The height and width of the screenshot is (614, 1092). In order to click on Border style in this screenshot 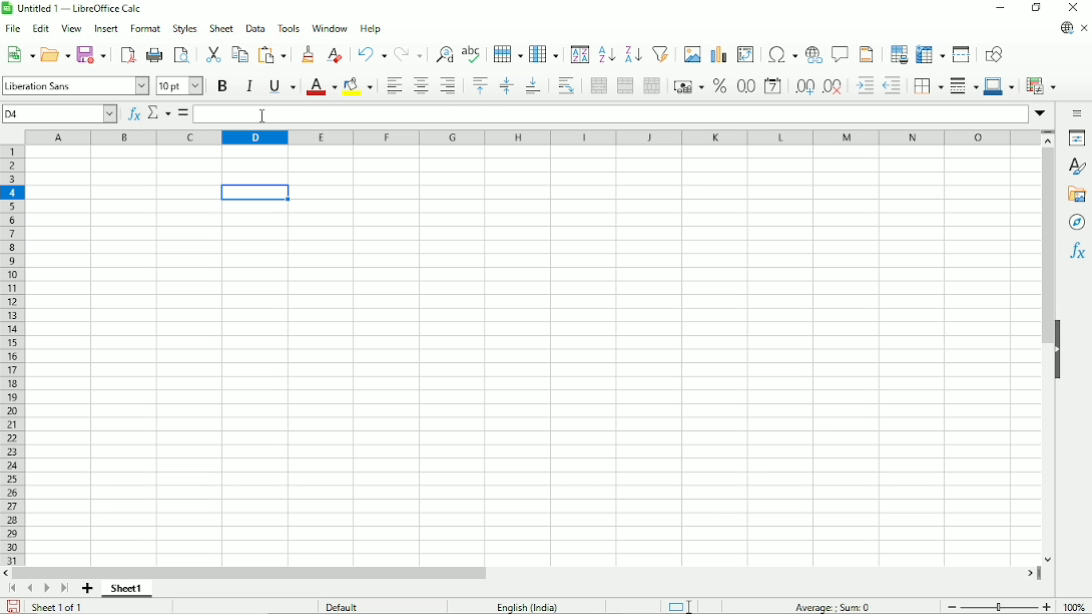, I will do `click(966, 86)`.